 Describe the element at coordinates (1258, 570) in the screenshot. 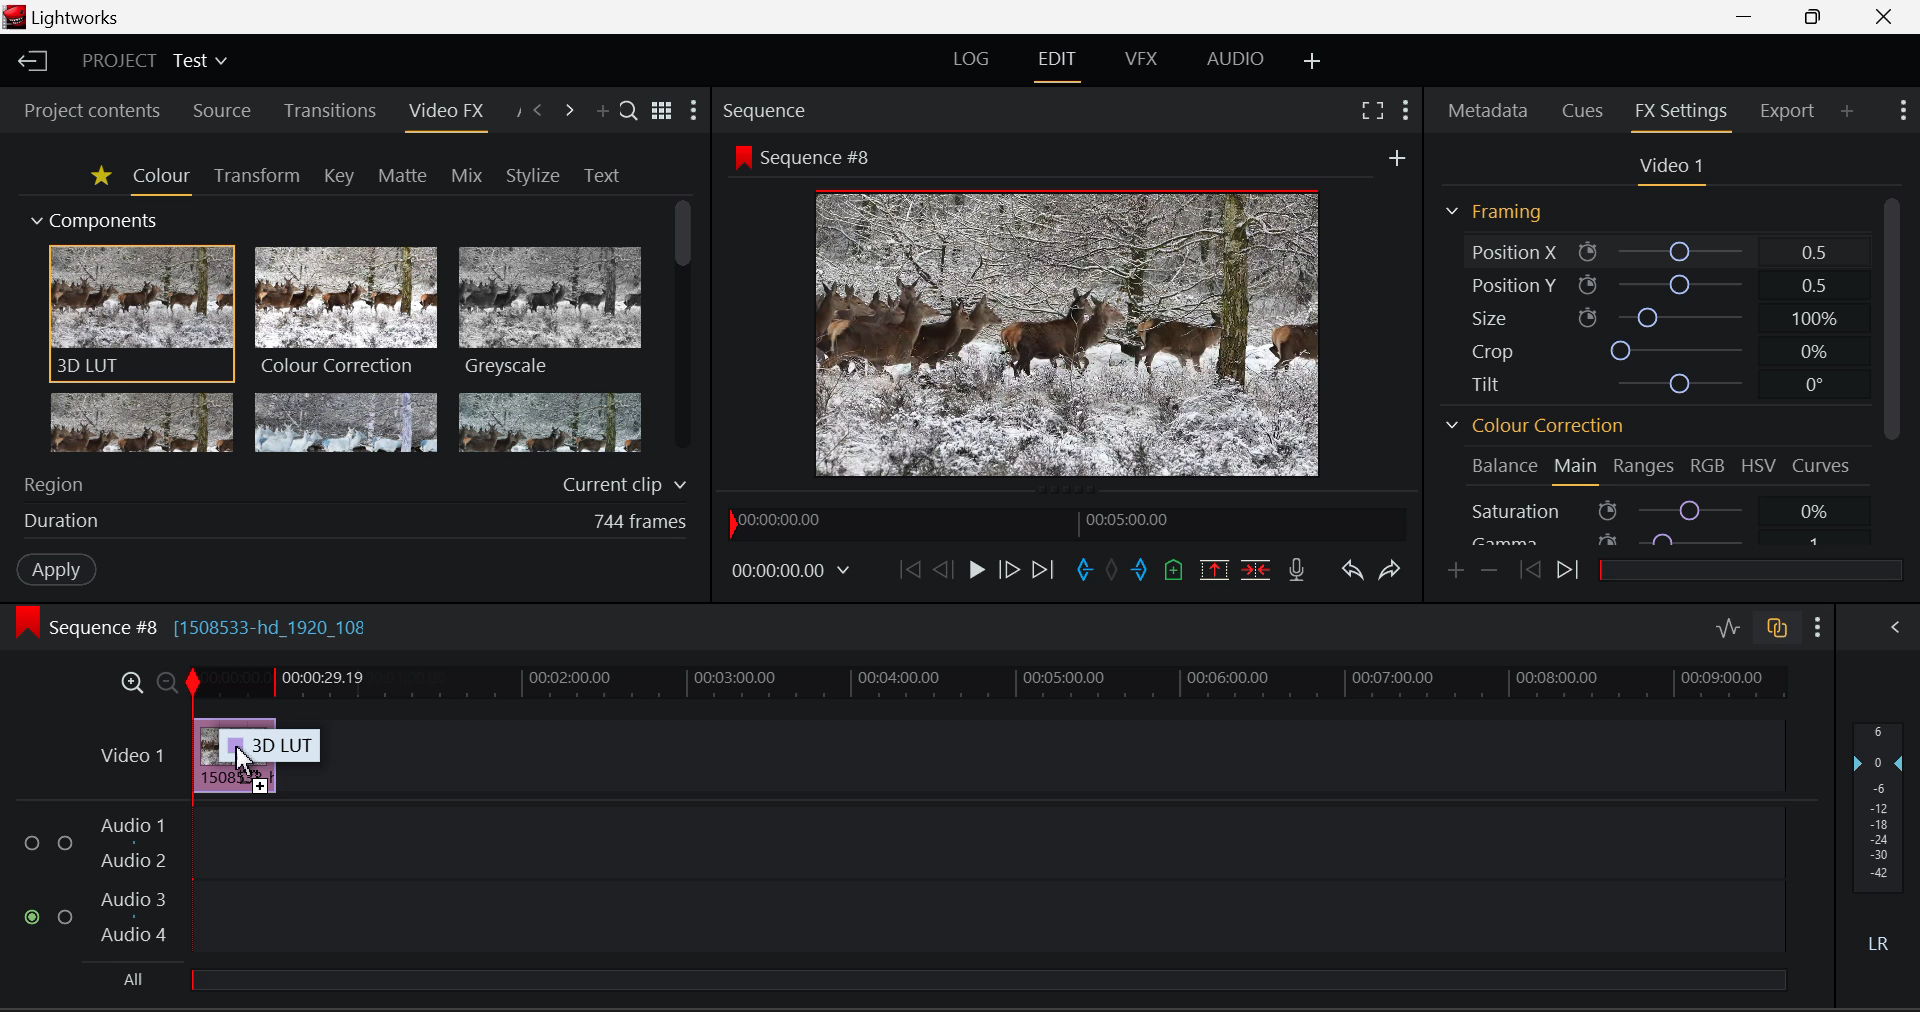

I see `Delete/Cut` at that location.